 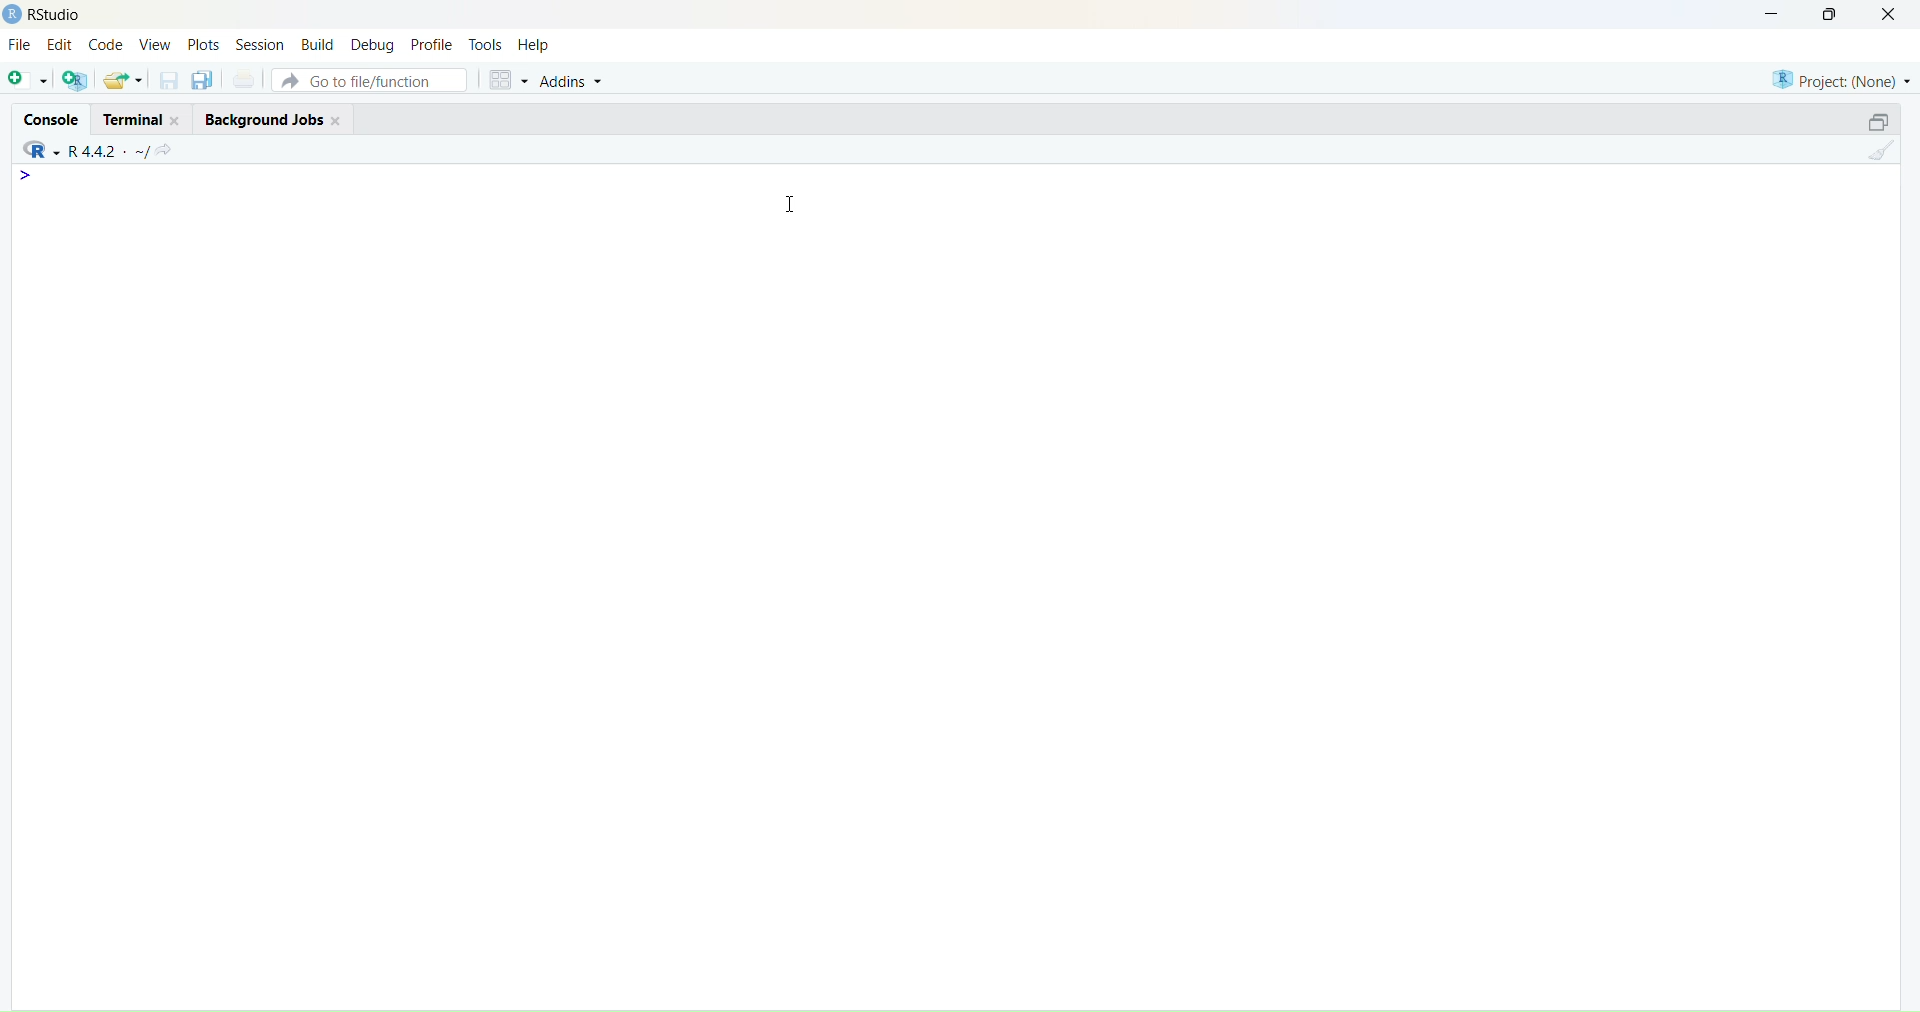 I want to click on Project (None), so click(x=1841, y=82).